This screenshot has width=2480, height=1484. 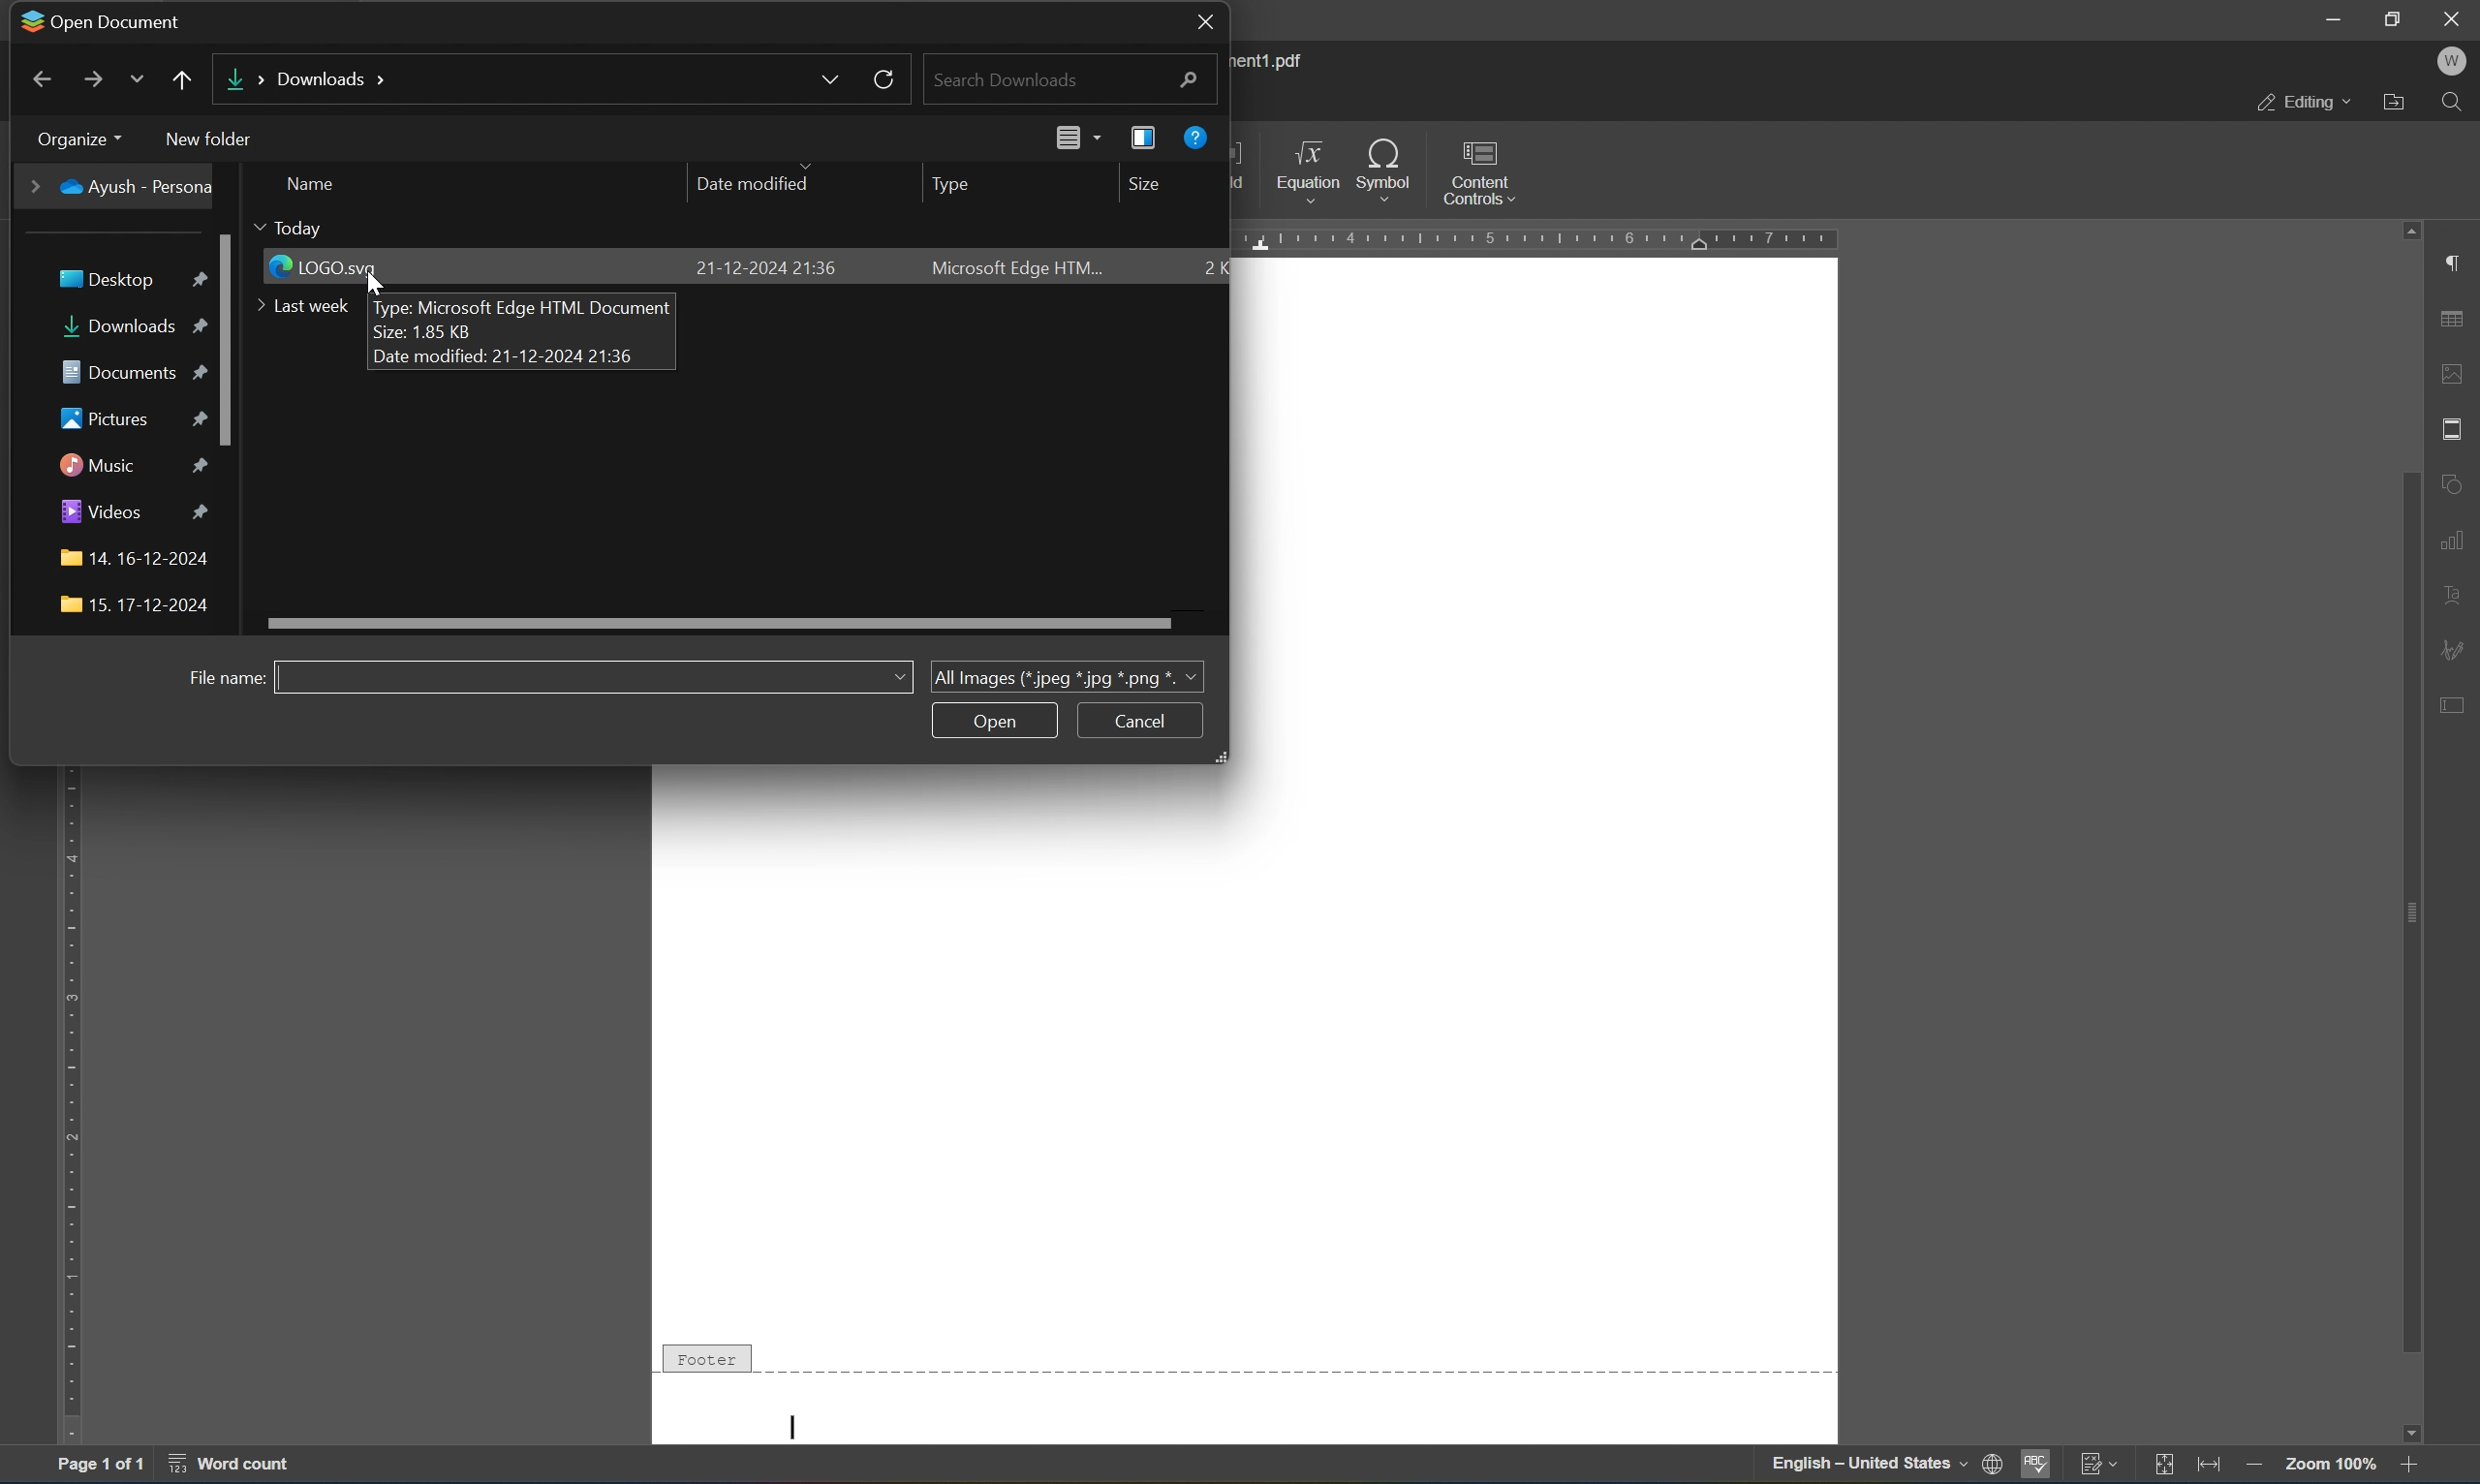 What do you see at coordinates (1022, 269) in the screenshot?
I see `Microsoft edge HTML` at bounding box center [1022, 269].